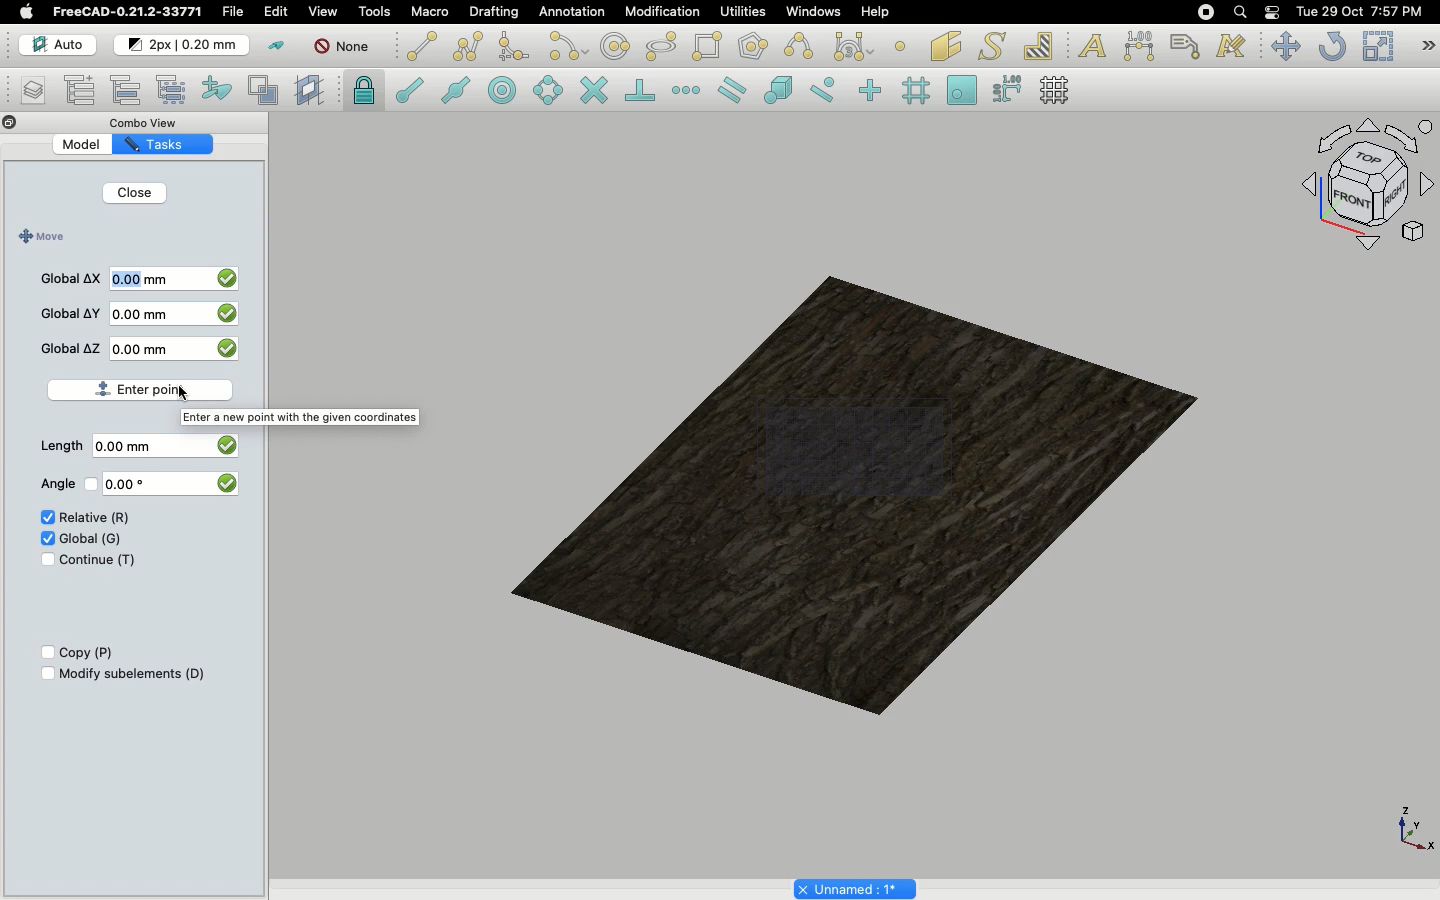  I want to click on Auto, so click(59, 45).